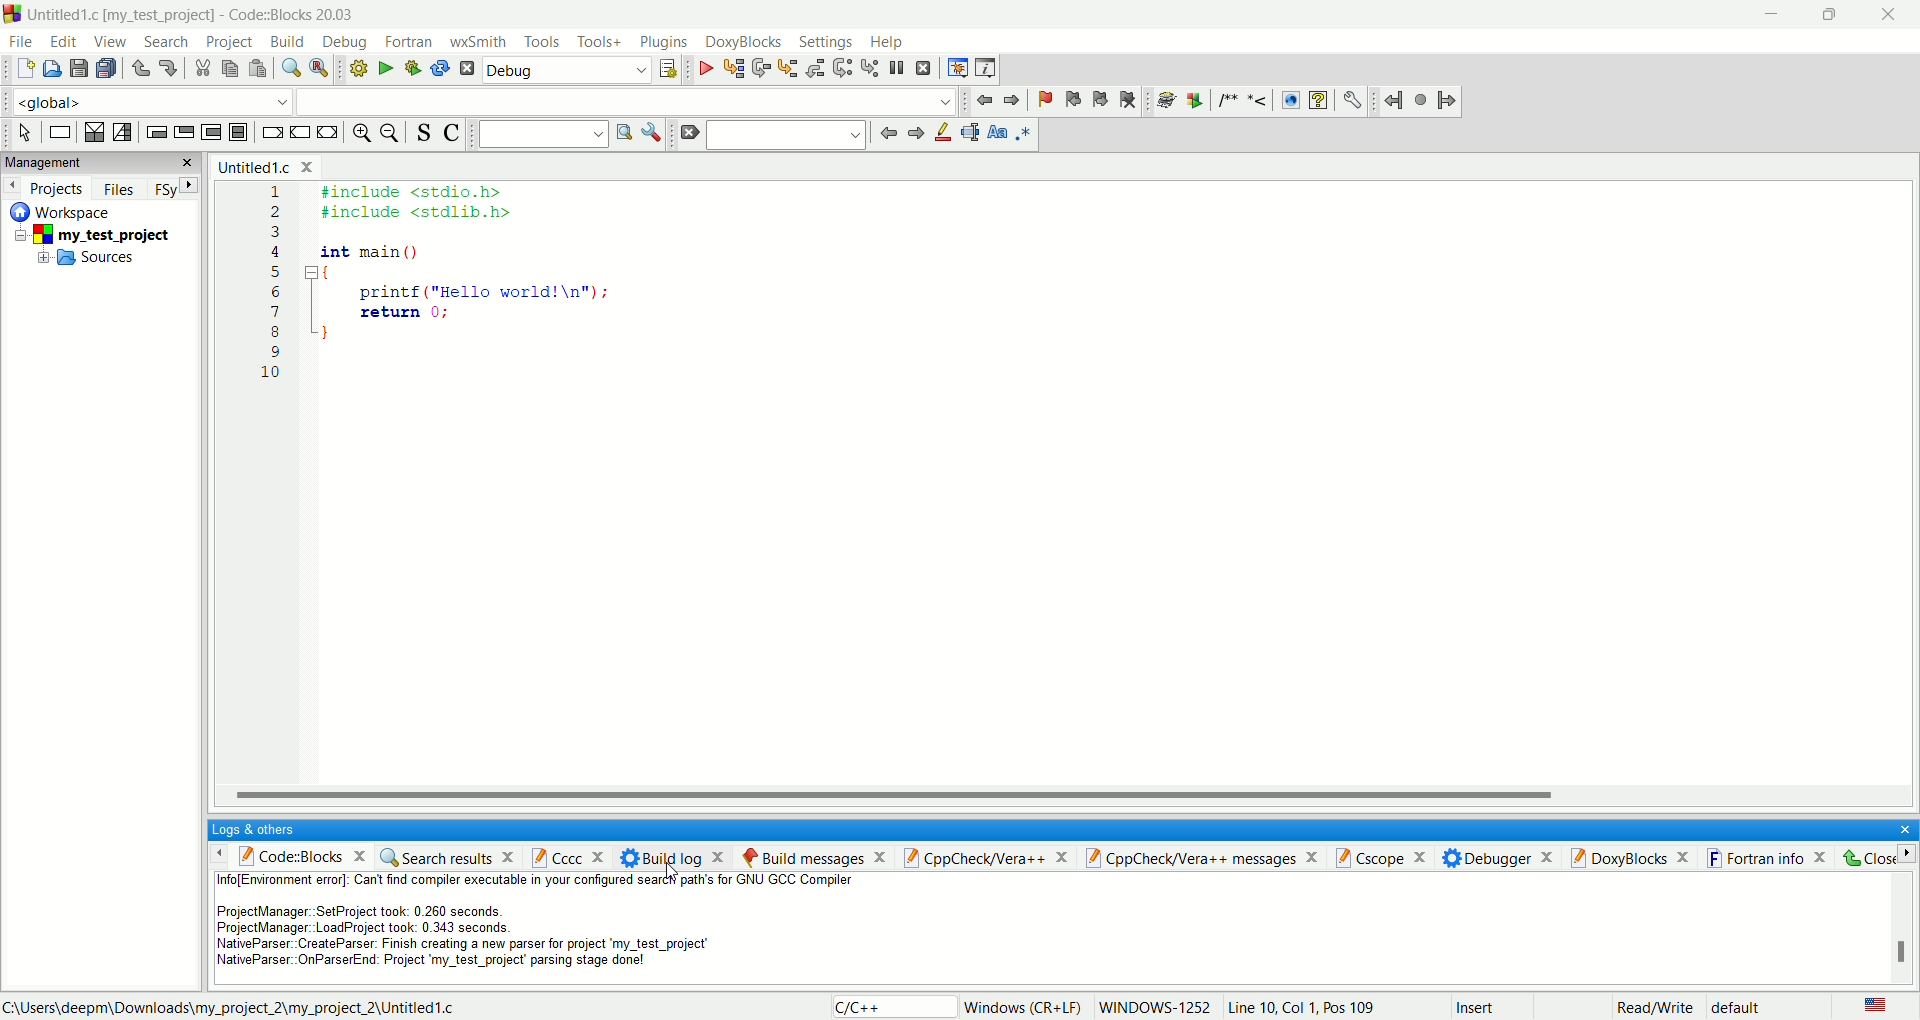 The width and height of the screenshot is (1920, 1020). I want to click on jump next, so click(982, 103).